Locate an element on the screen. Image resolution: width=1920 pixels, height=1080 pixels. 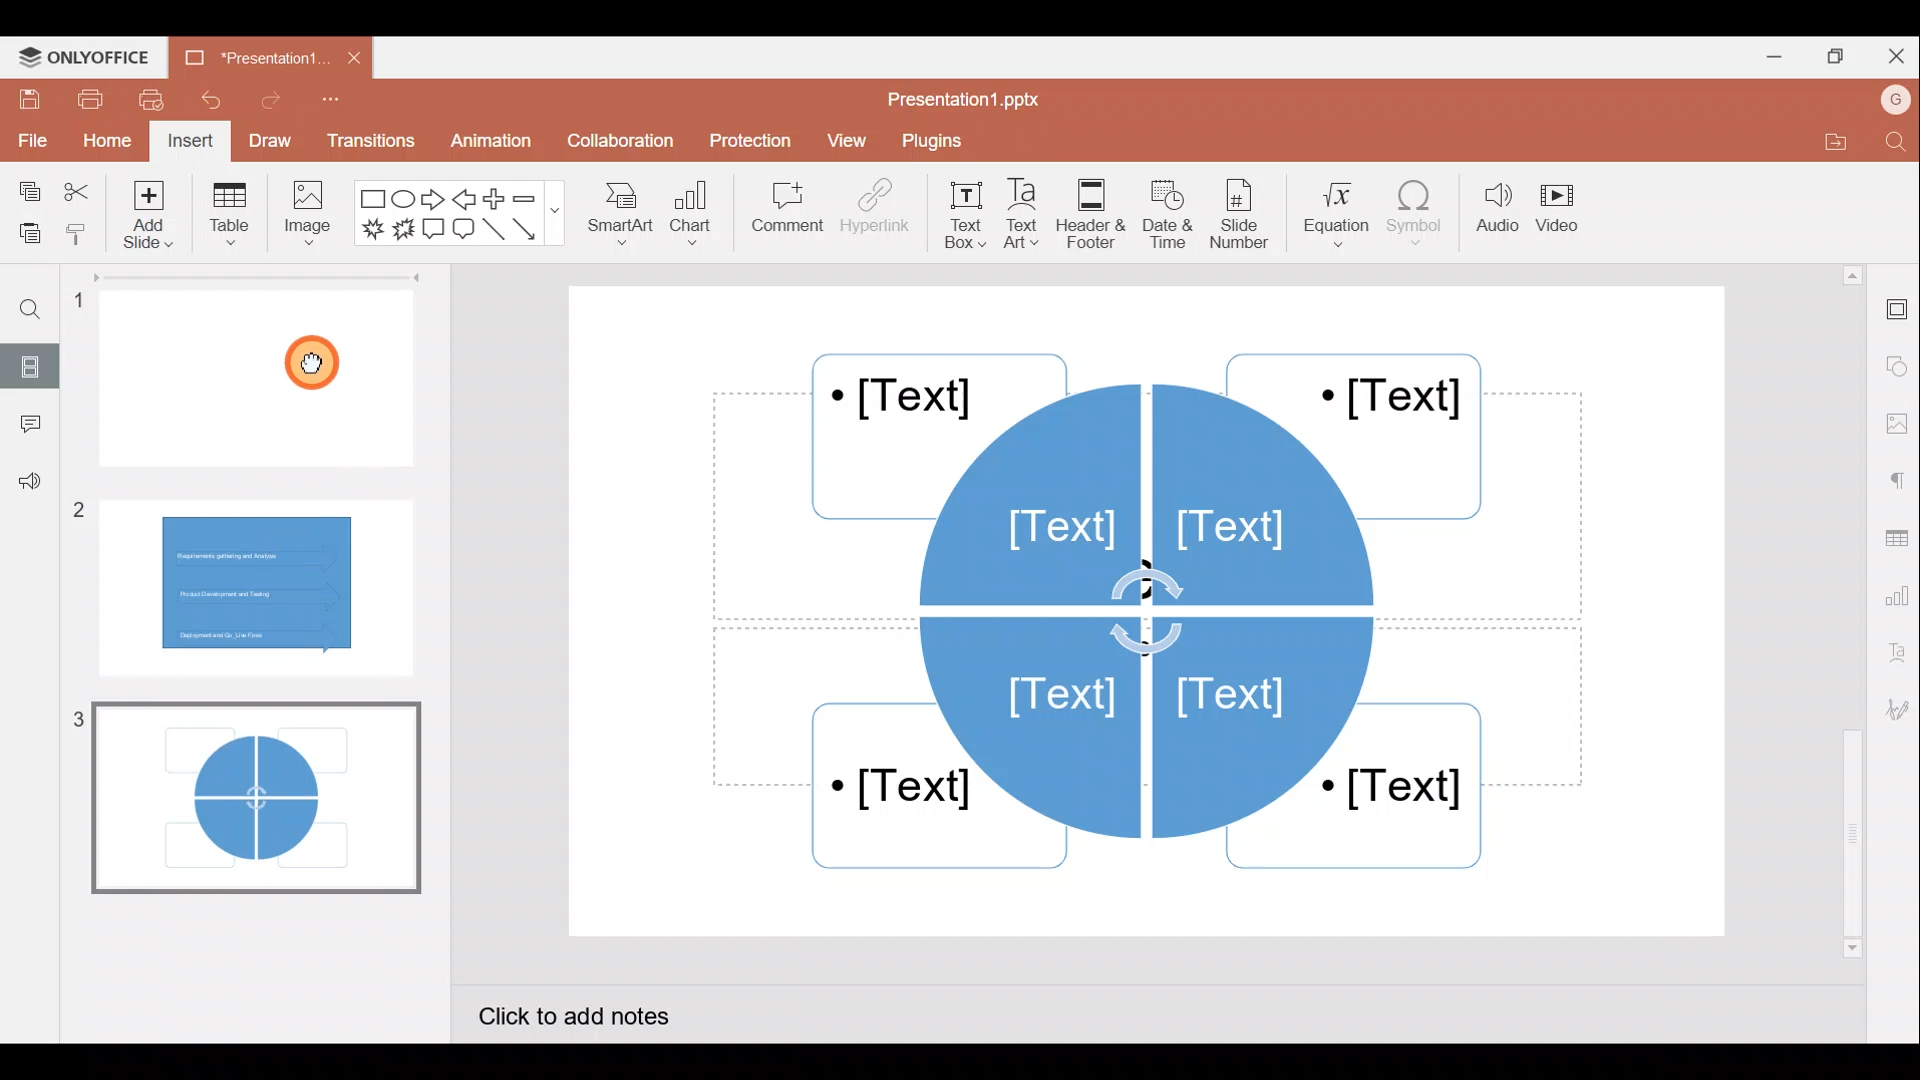
Image is located at coordinates (311, 221).